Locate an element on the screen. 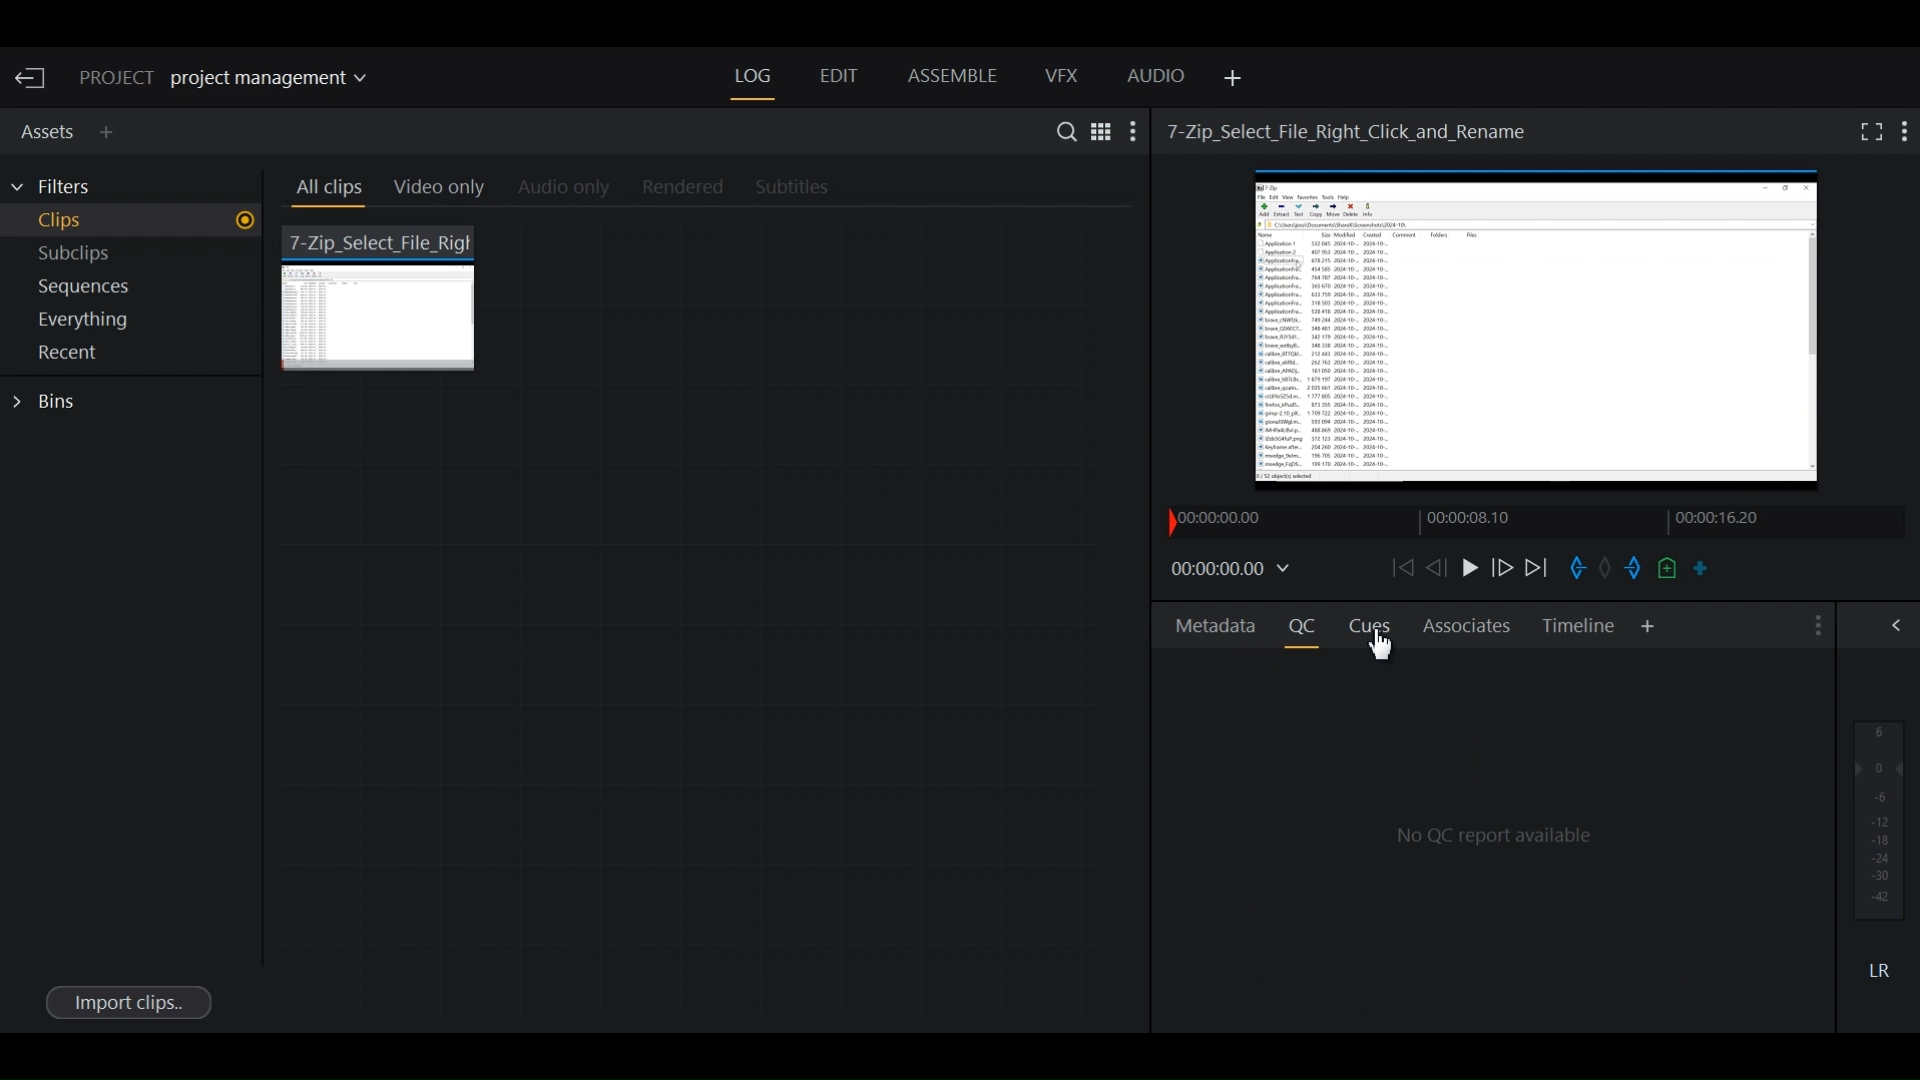  Play forward is located at coordinates (1538, 568).